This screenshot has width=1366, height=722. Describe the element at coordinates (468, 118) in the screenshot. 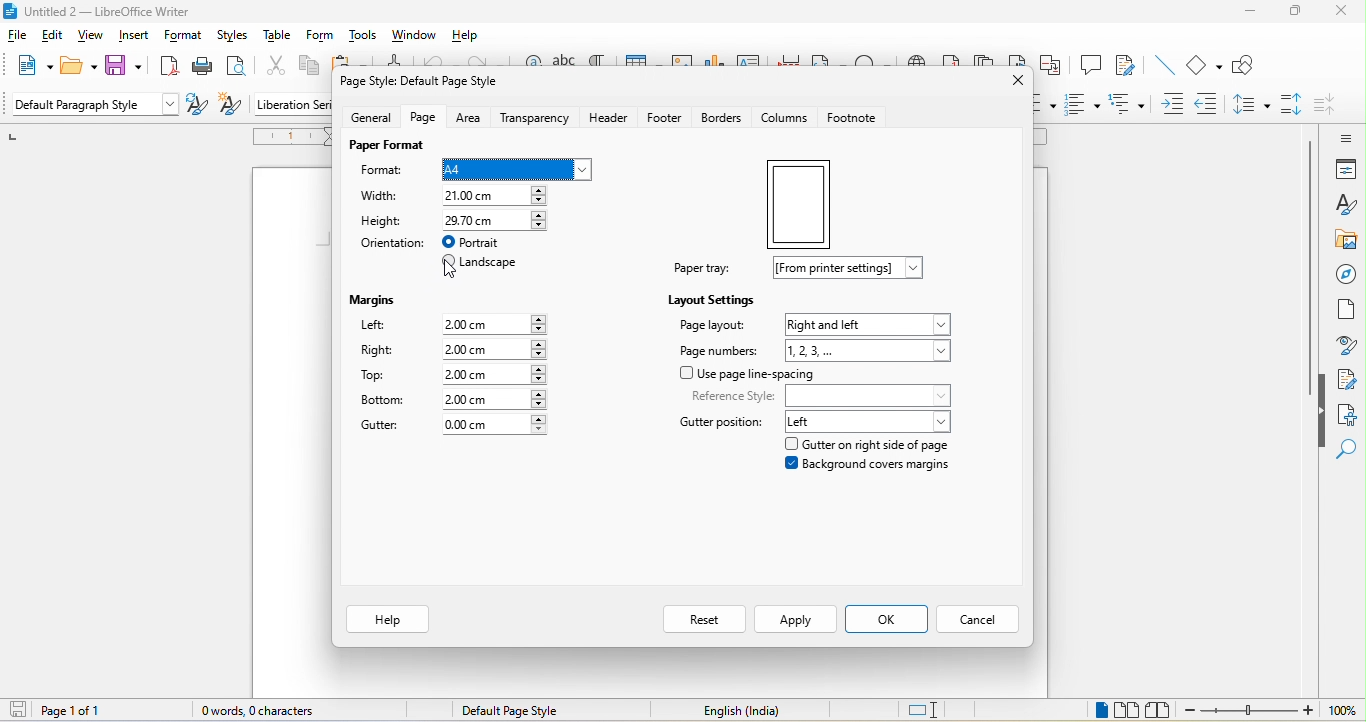

I see `area` at that location.